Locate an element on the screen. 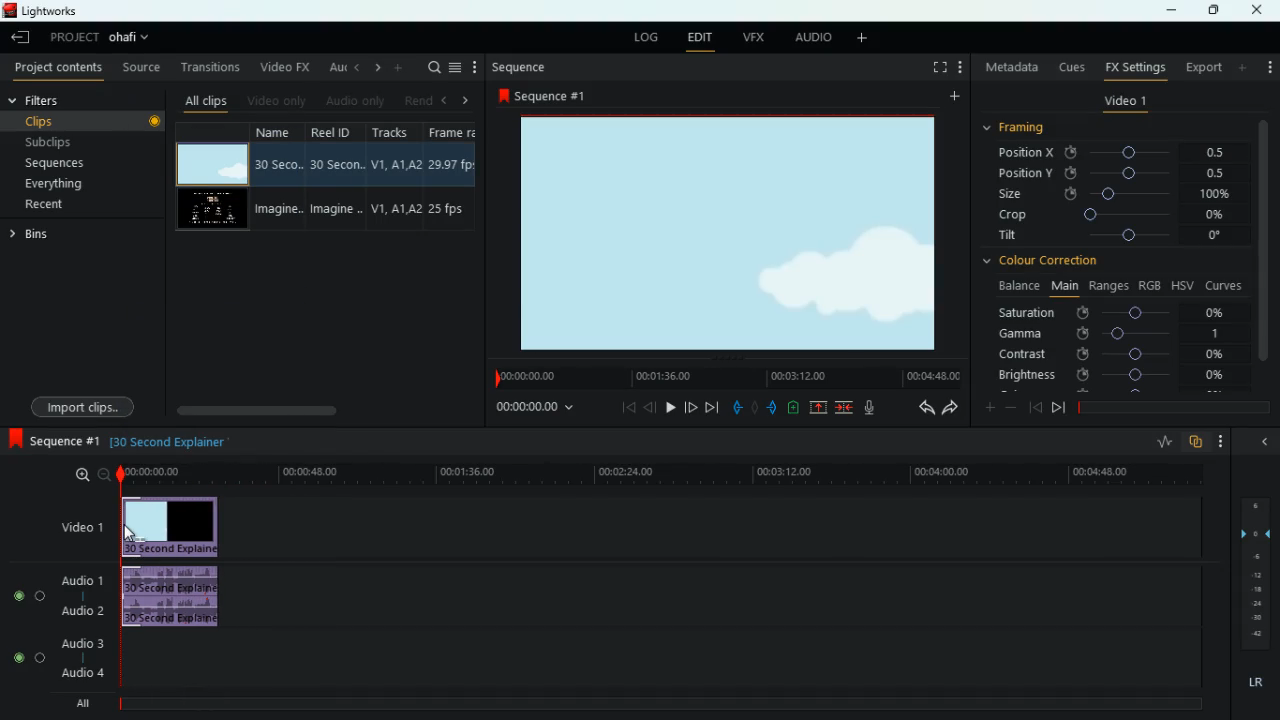 This screenshot has width=1280, height=720. screen is located at coordinates (734, 235).